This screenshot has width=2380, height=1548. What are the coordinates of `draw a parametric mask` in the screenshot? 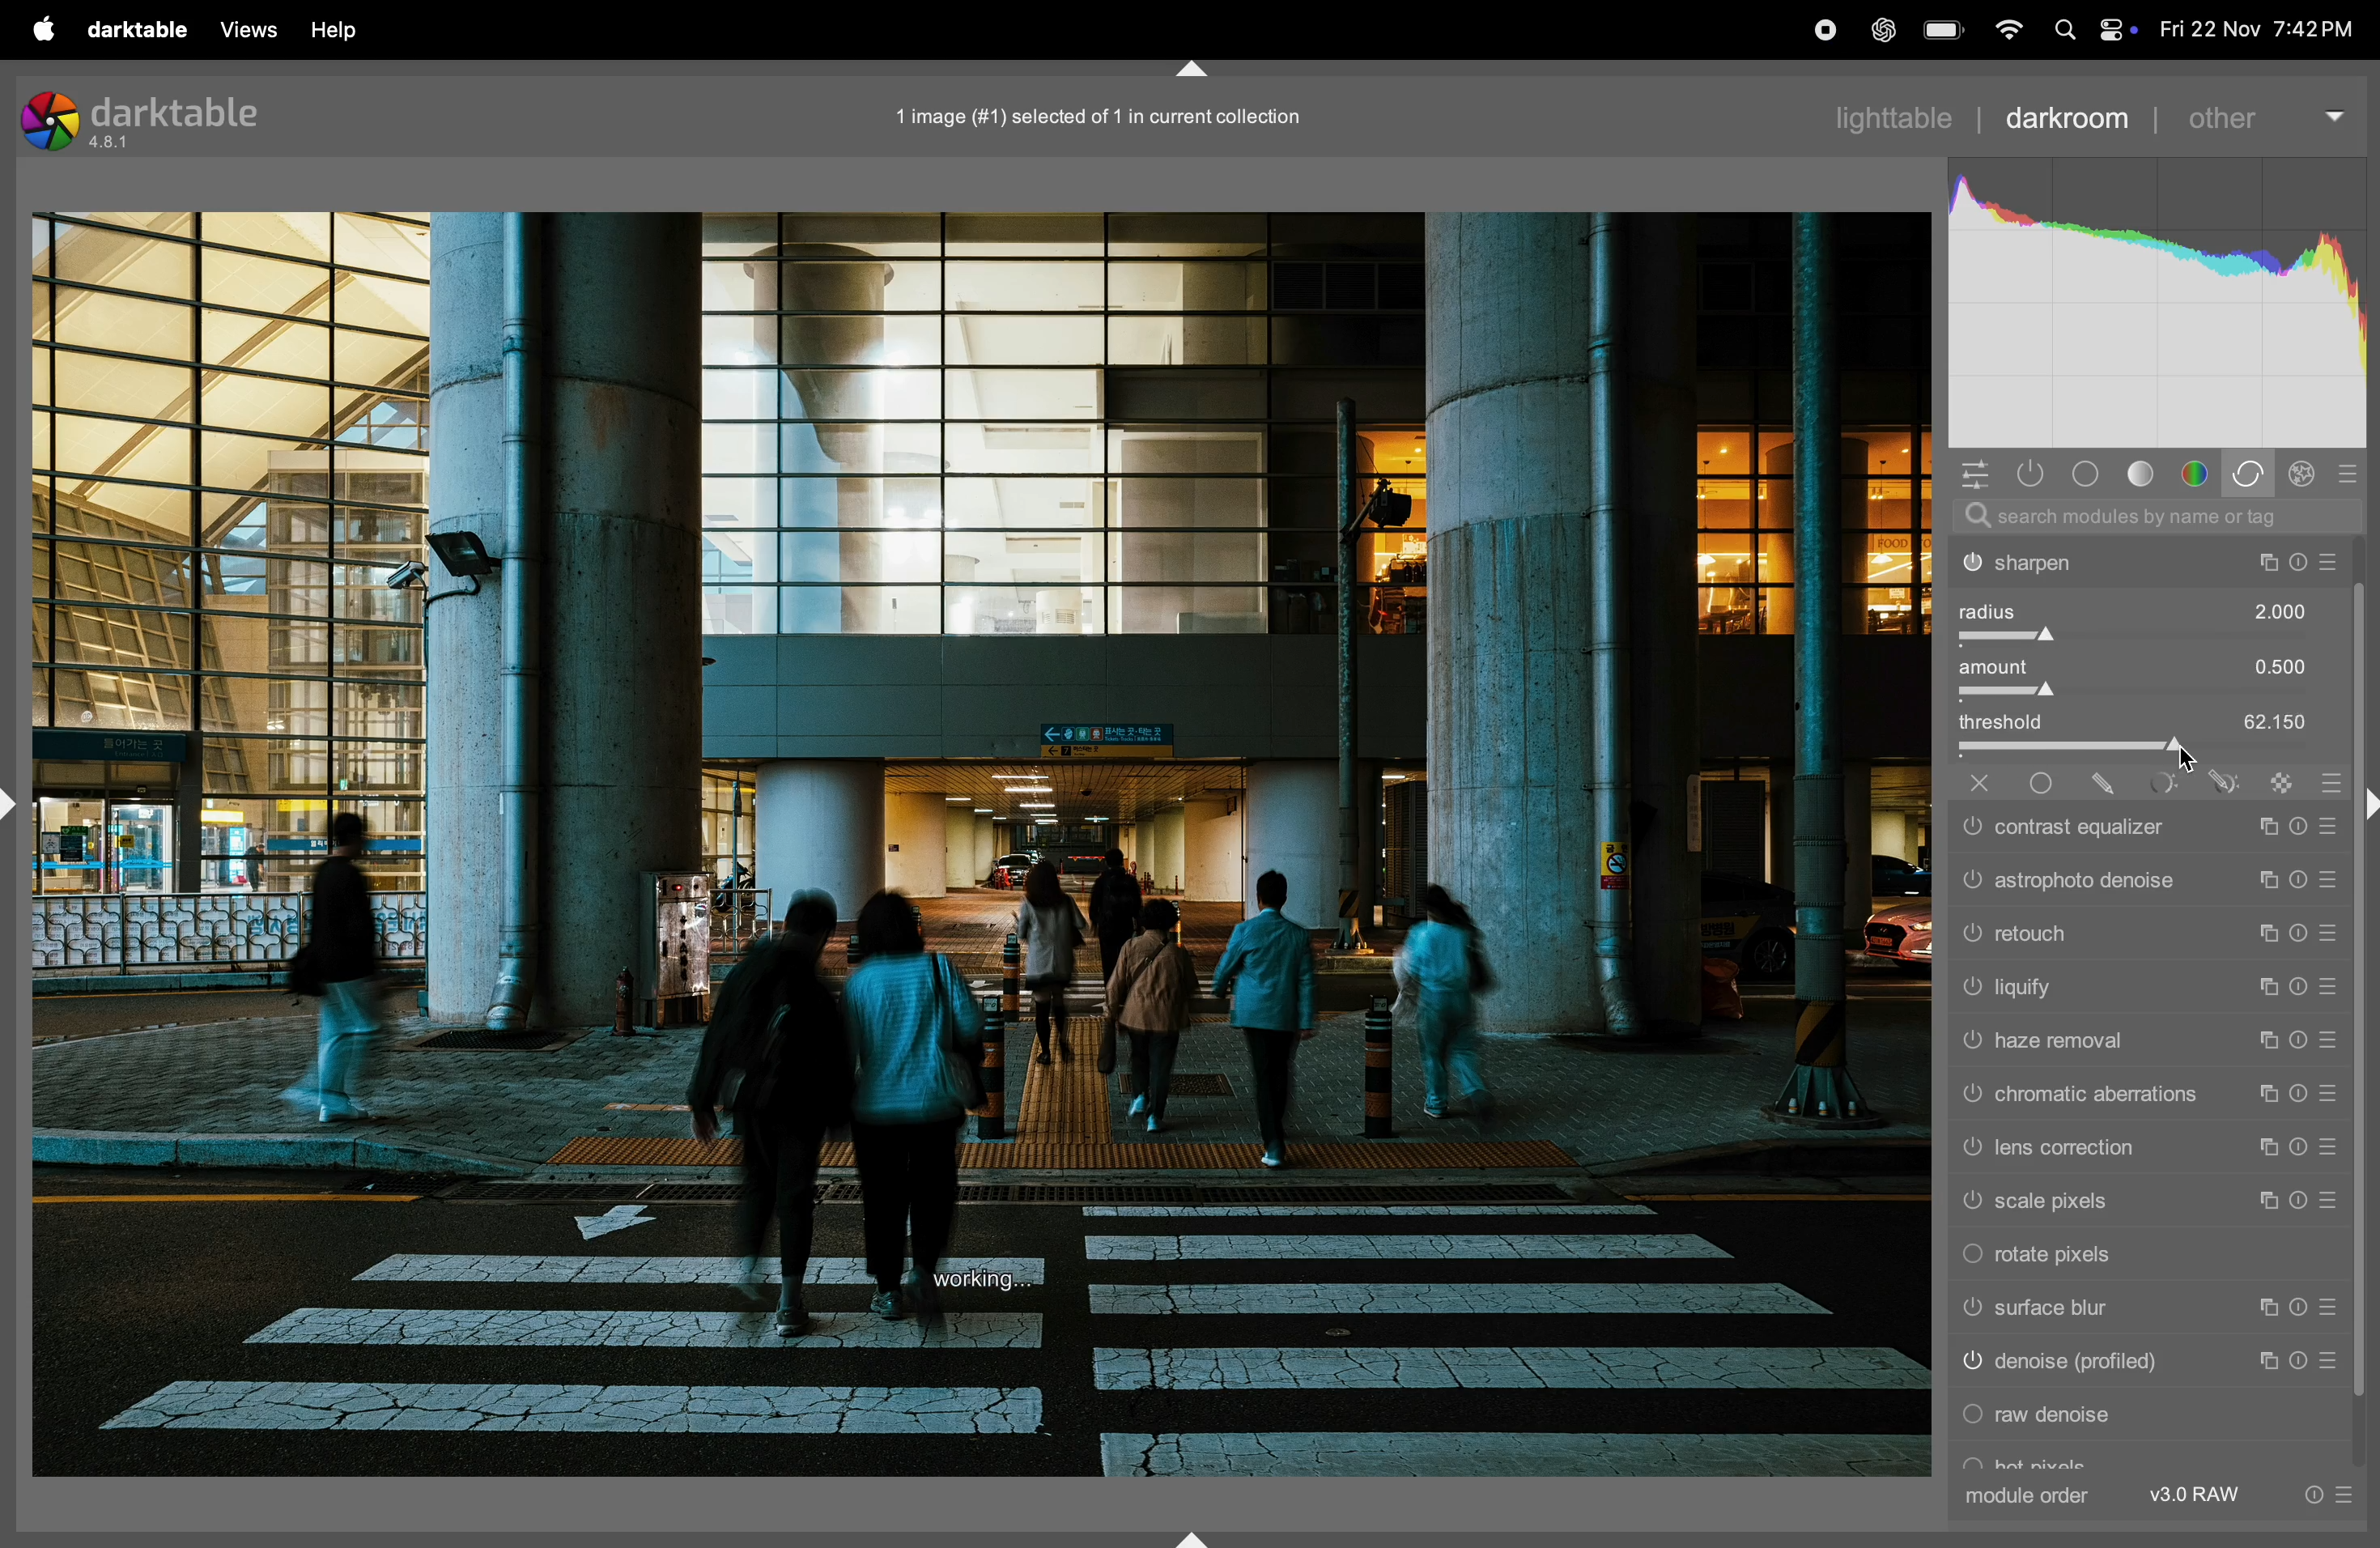 It's located at (2218, 781).